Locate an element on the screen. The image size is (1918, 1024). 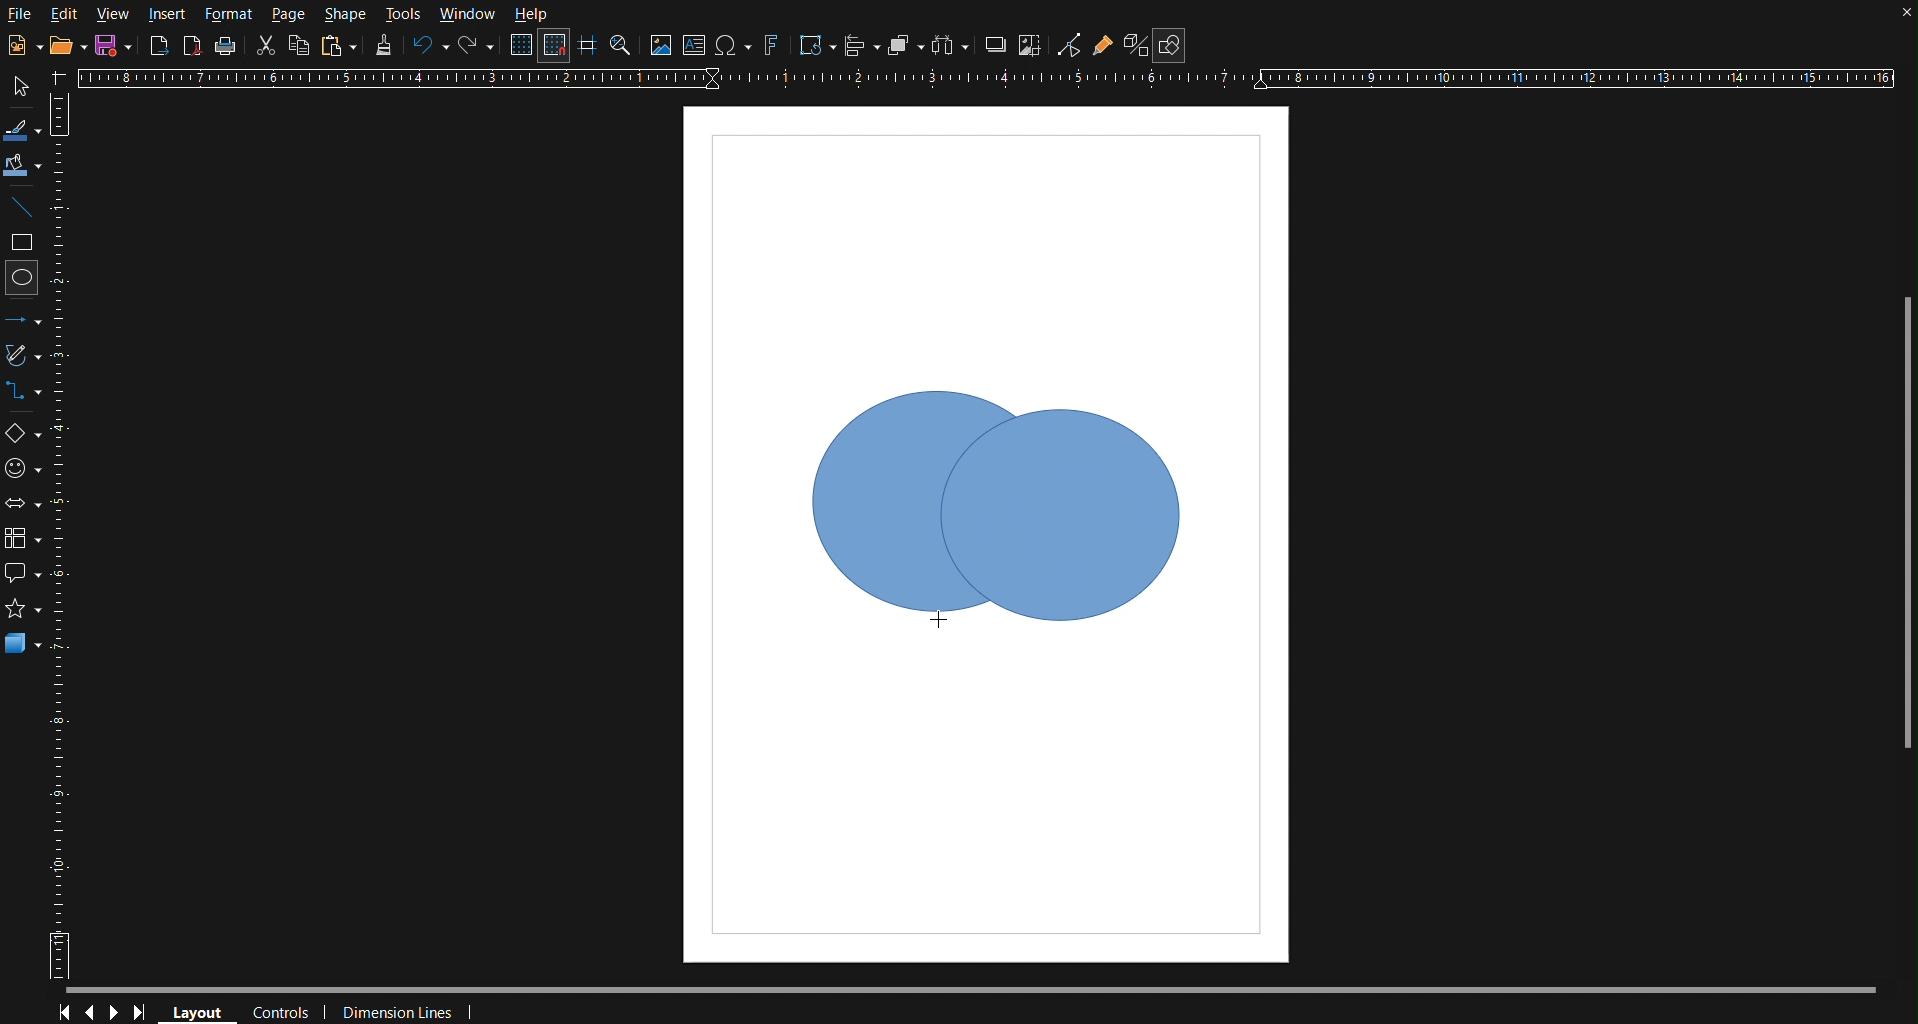
Textbox is located at coordinates (696, 45).